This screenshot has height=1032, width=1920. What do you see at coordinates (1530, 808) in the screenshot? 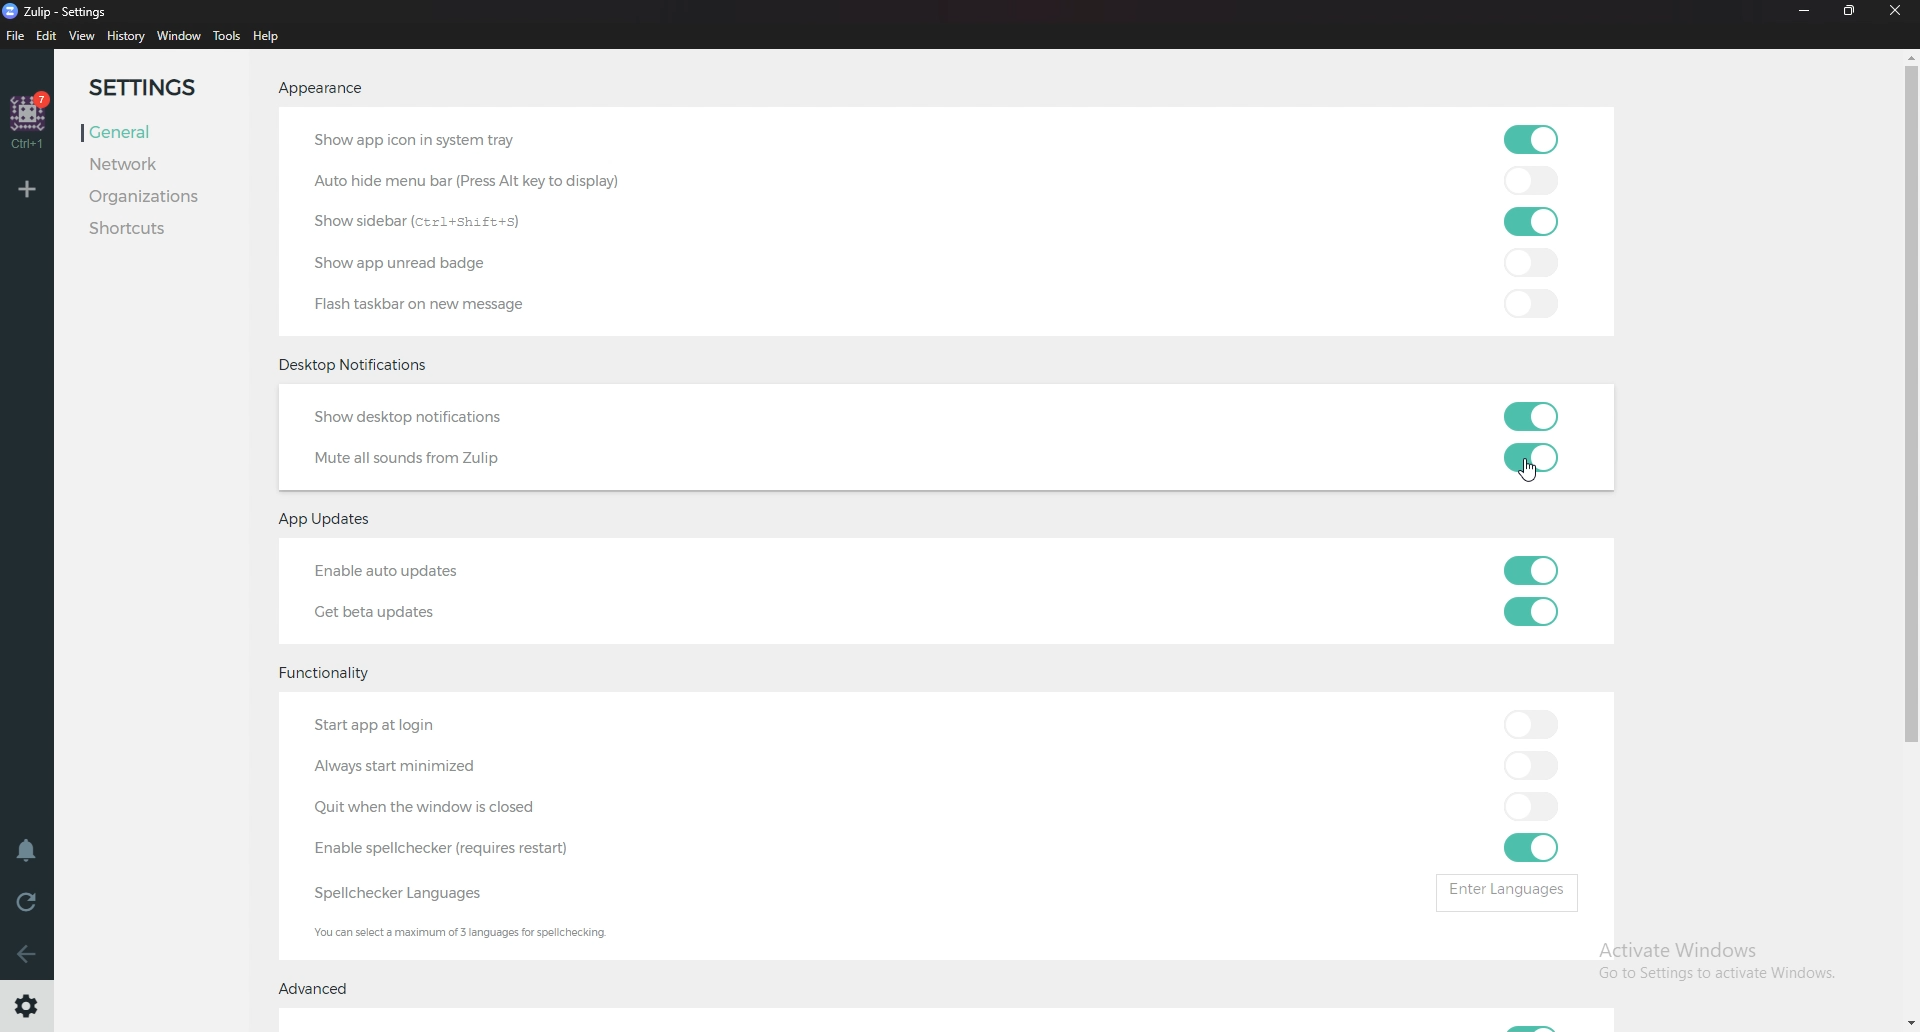
I see `toggle` at bounding box center [1530, 808].